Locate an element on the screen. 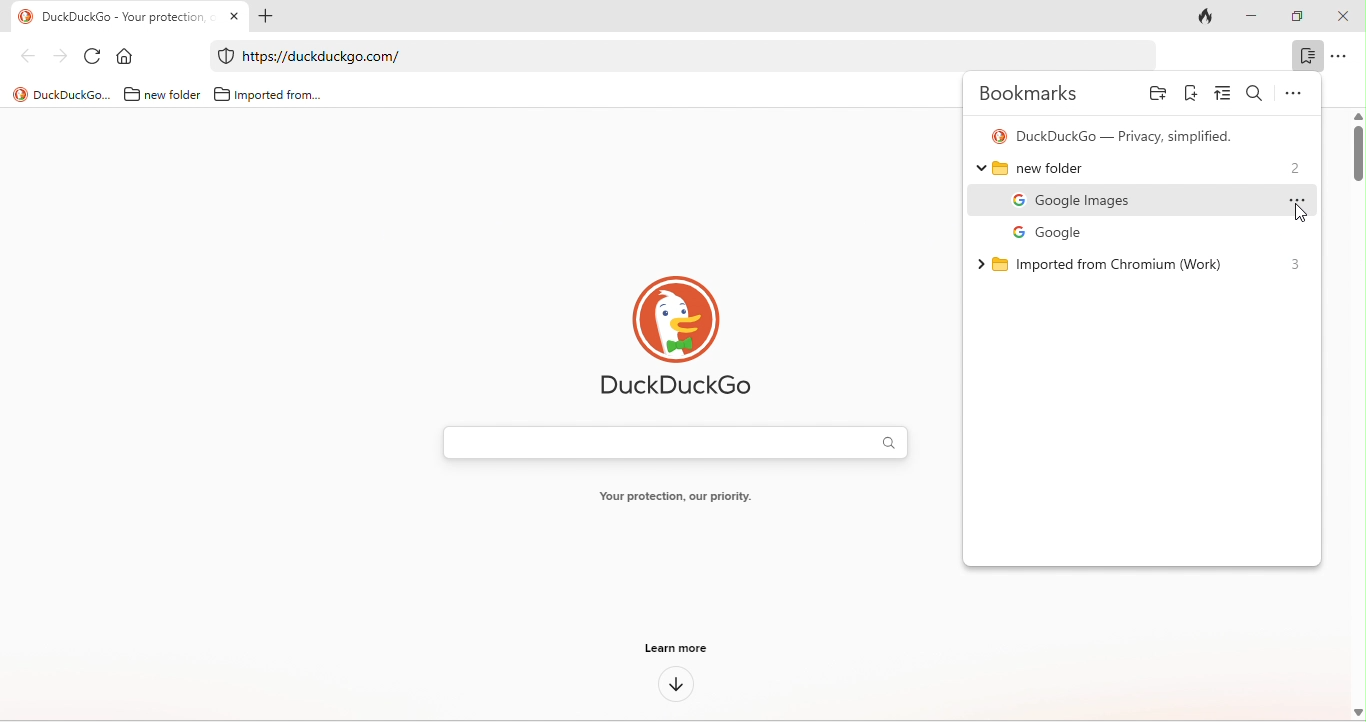  home is located at coordinates (127, 55).